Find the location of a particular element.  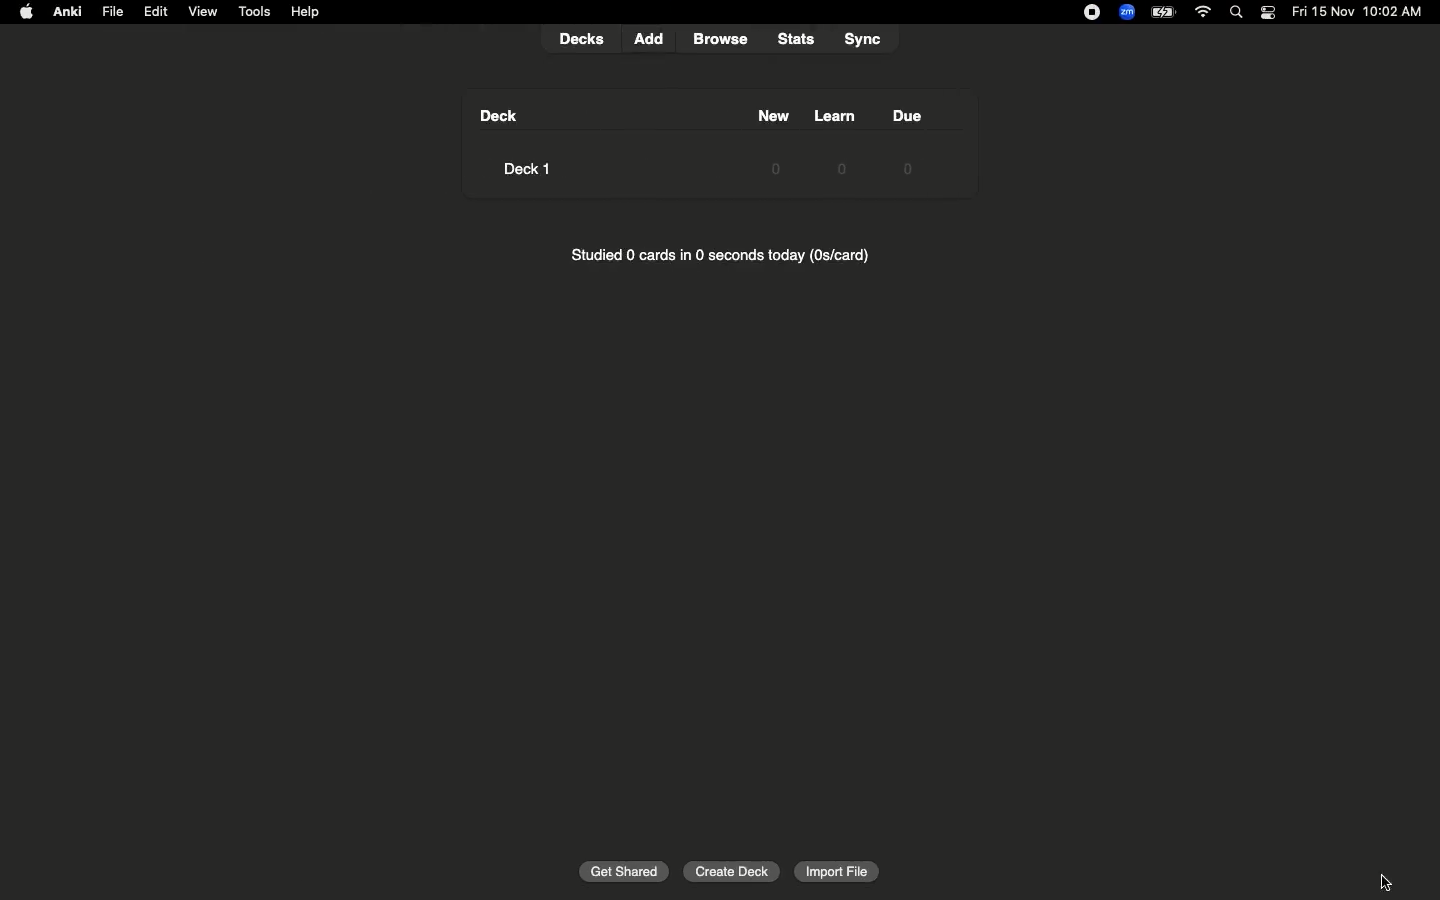

date and time is located at coordinates (1363, 11).